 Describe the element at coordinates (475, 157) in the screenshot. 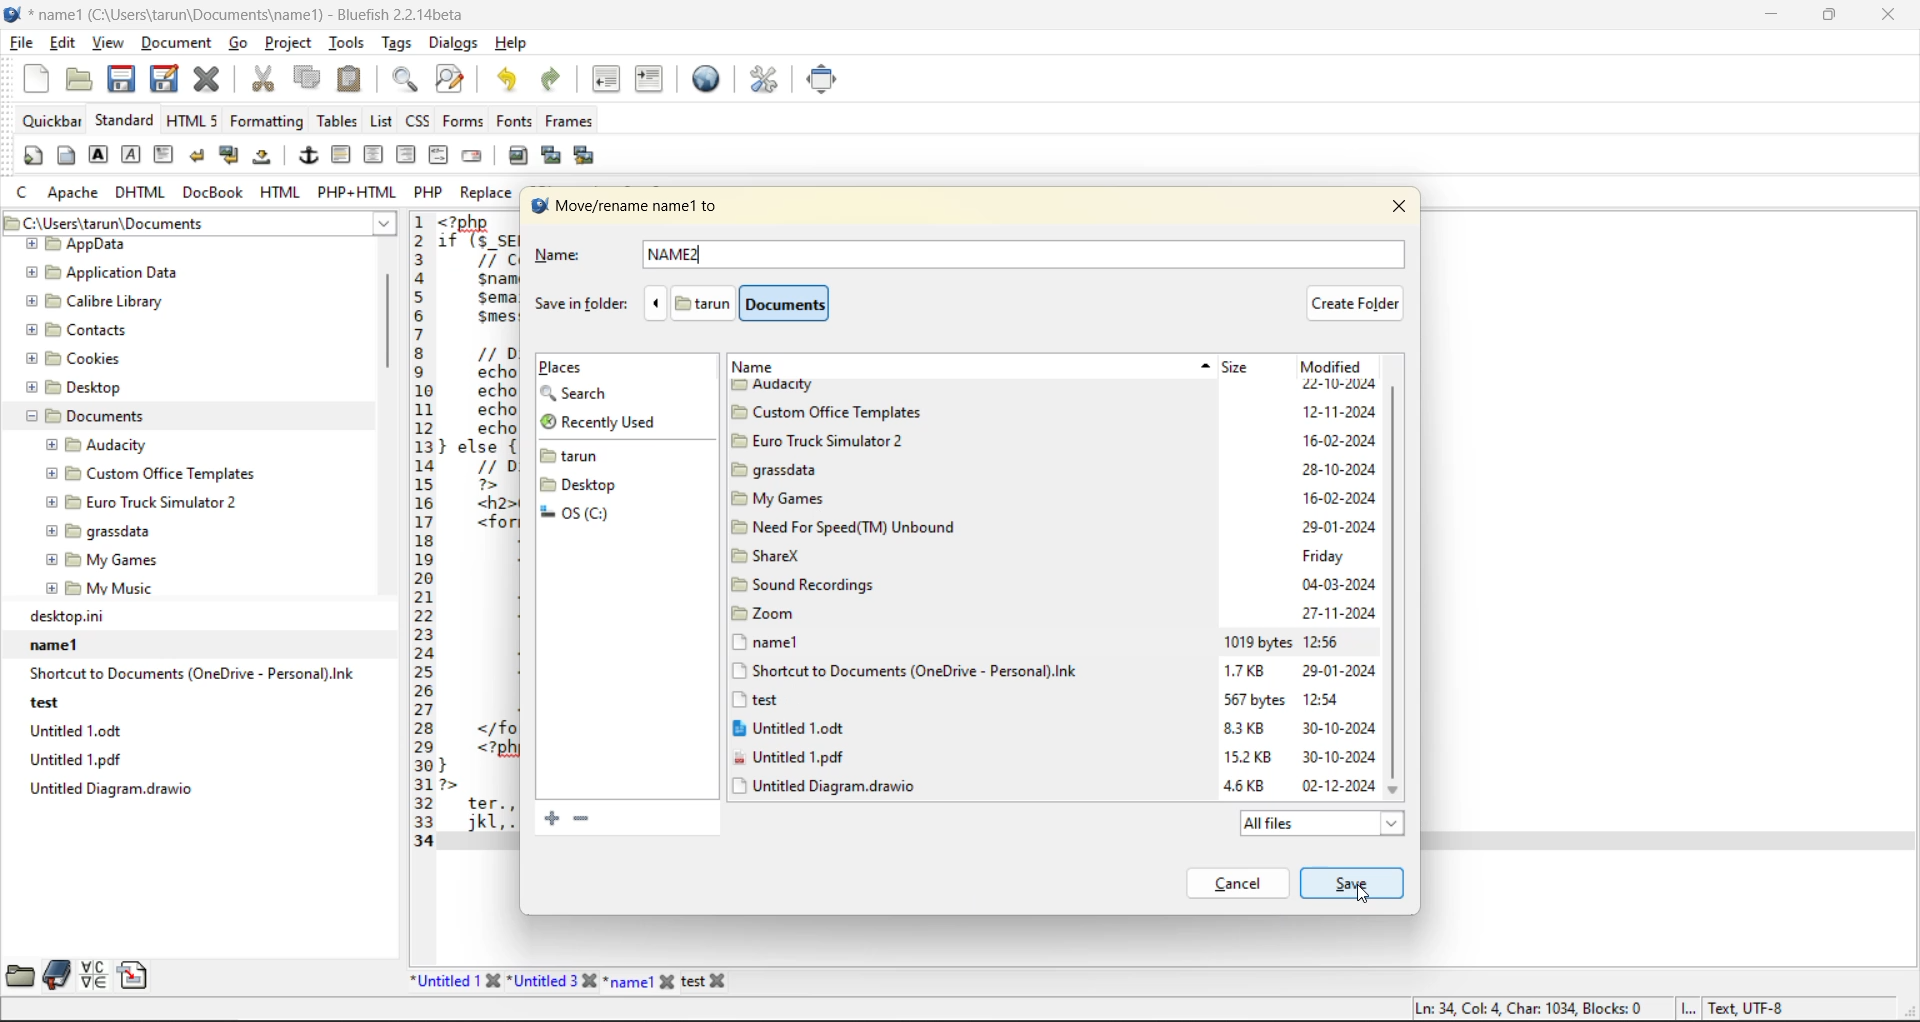

I see `email` at that location.